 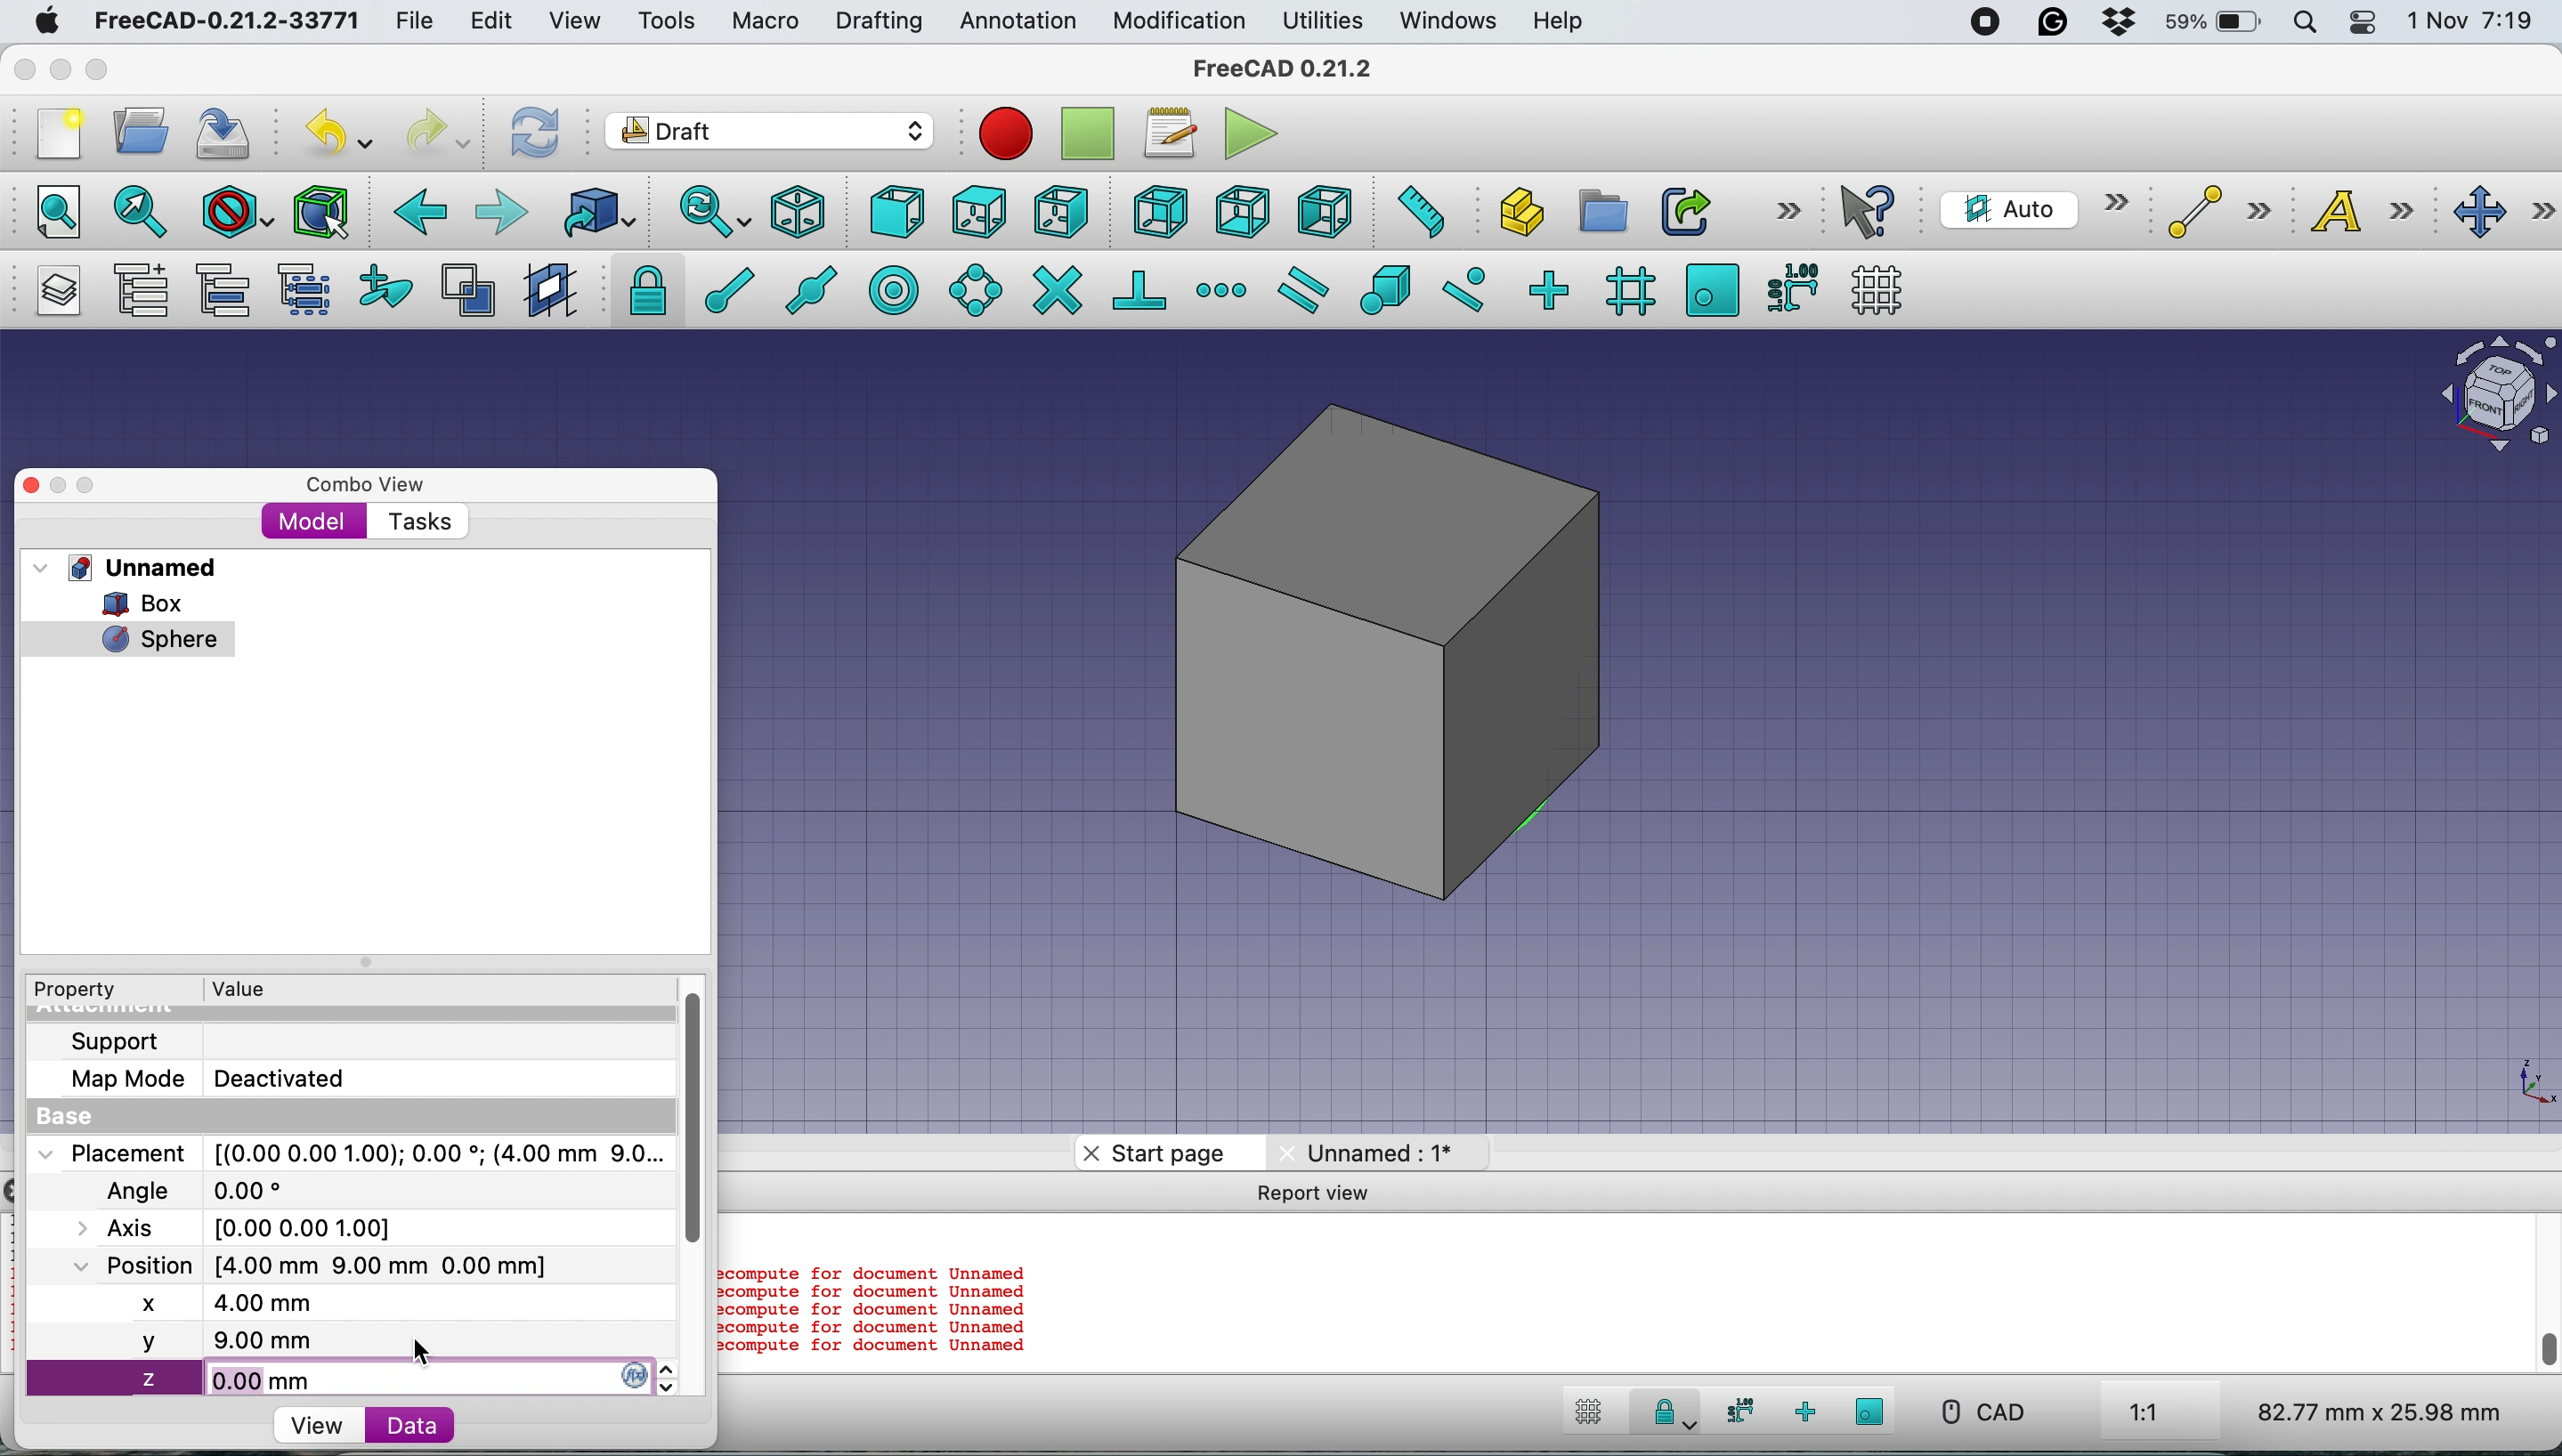 I want to click on unnamed, so click(x=1394, y=1150).